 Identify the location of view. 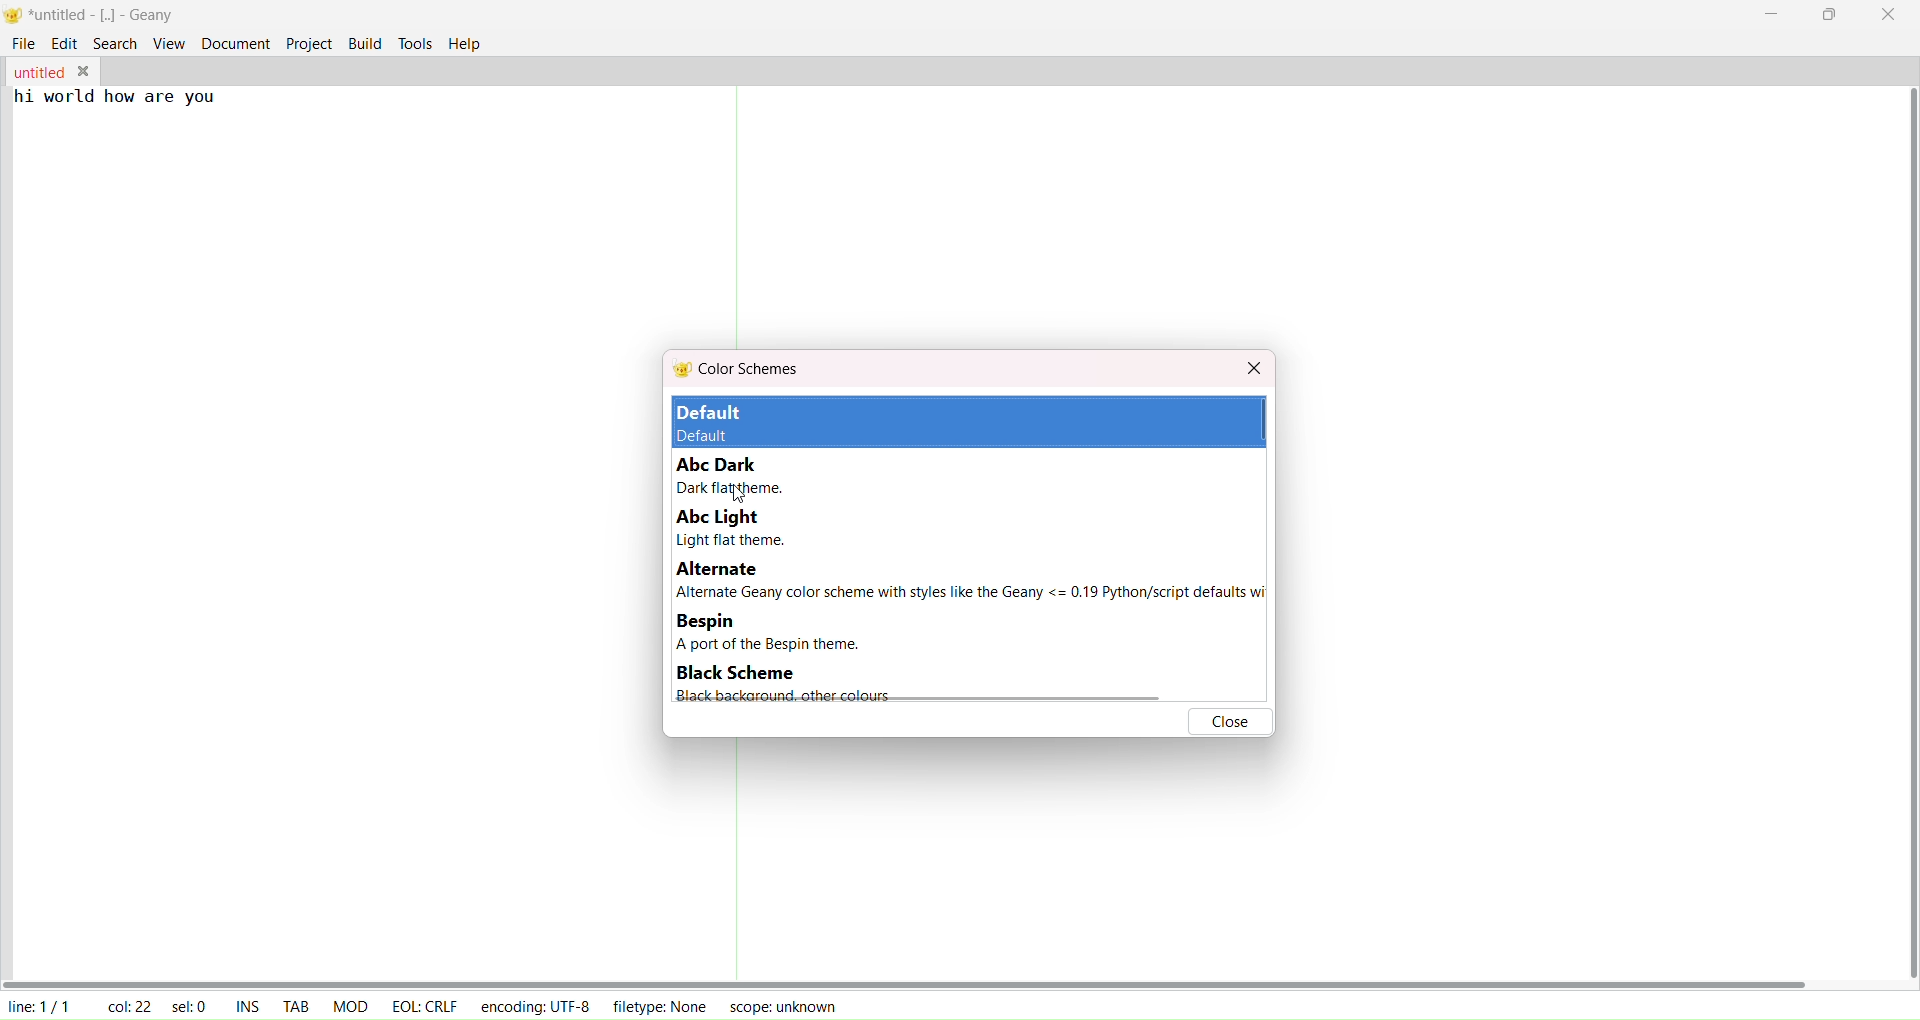
(169, 42).